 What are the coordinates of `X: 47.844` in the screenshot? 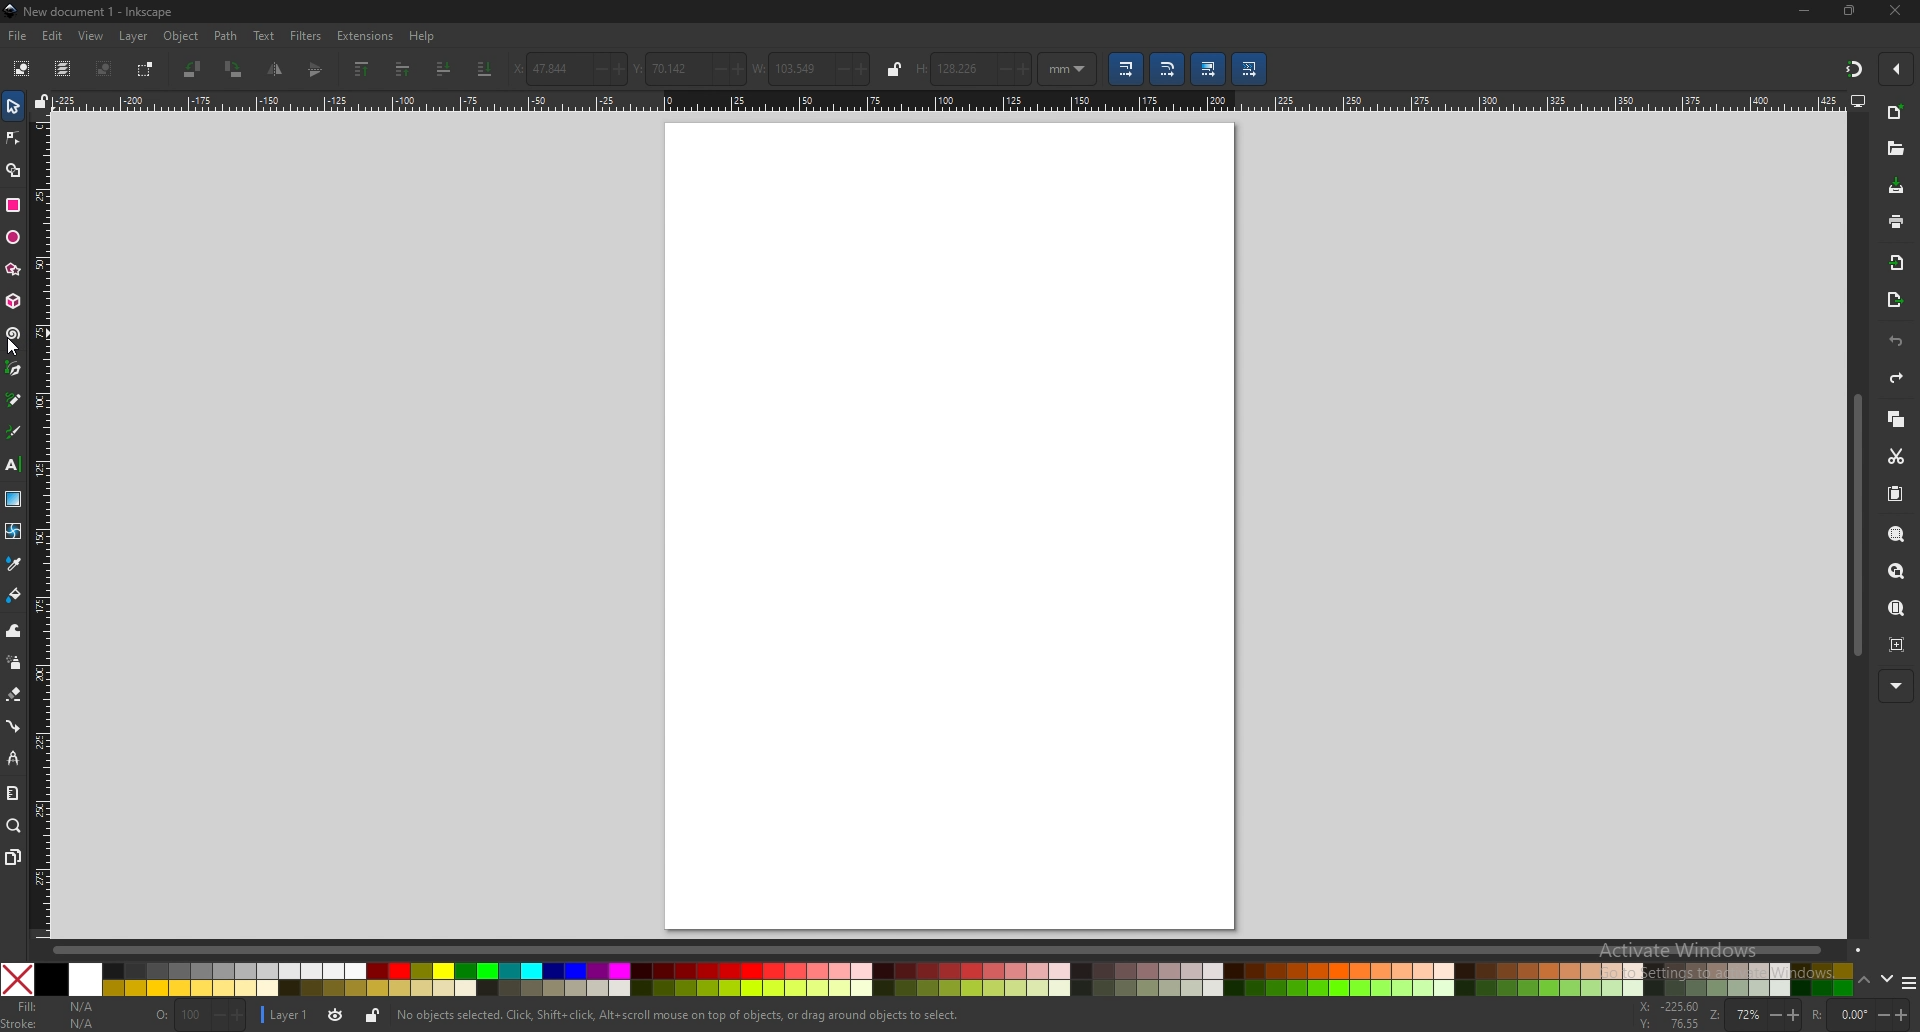 It's located at (566, 65).